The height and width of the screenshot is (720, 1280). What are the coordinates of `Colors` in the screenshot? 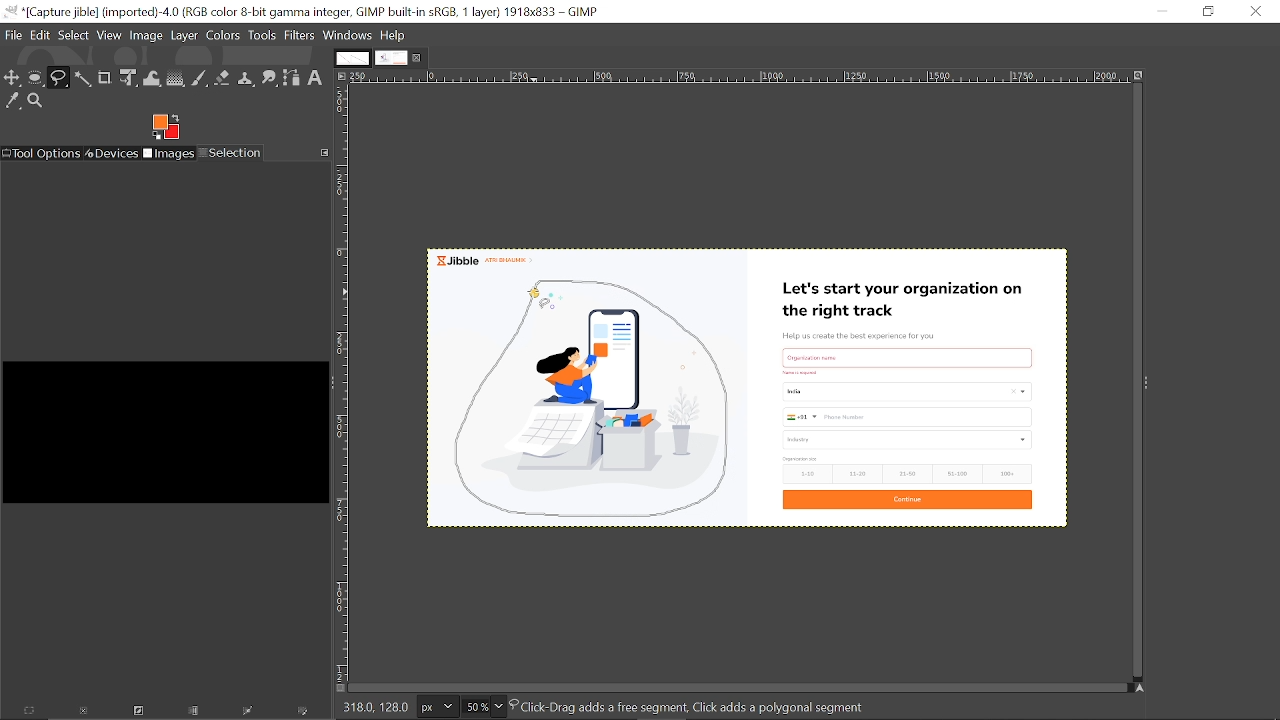 It's located at (224, 35).